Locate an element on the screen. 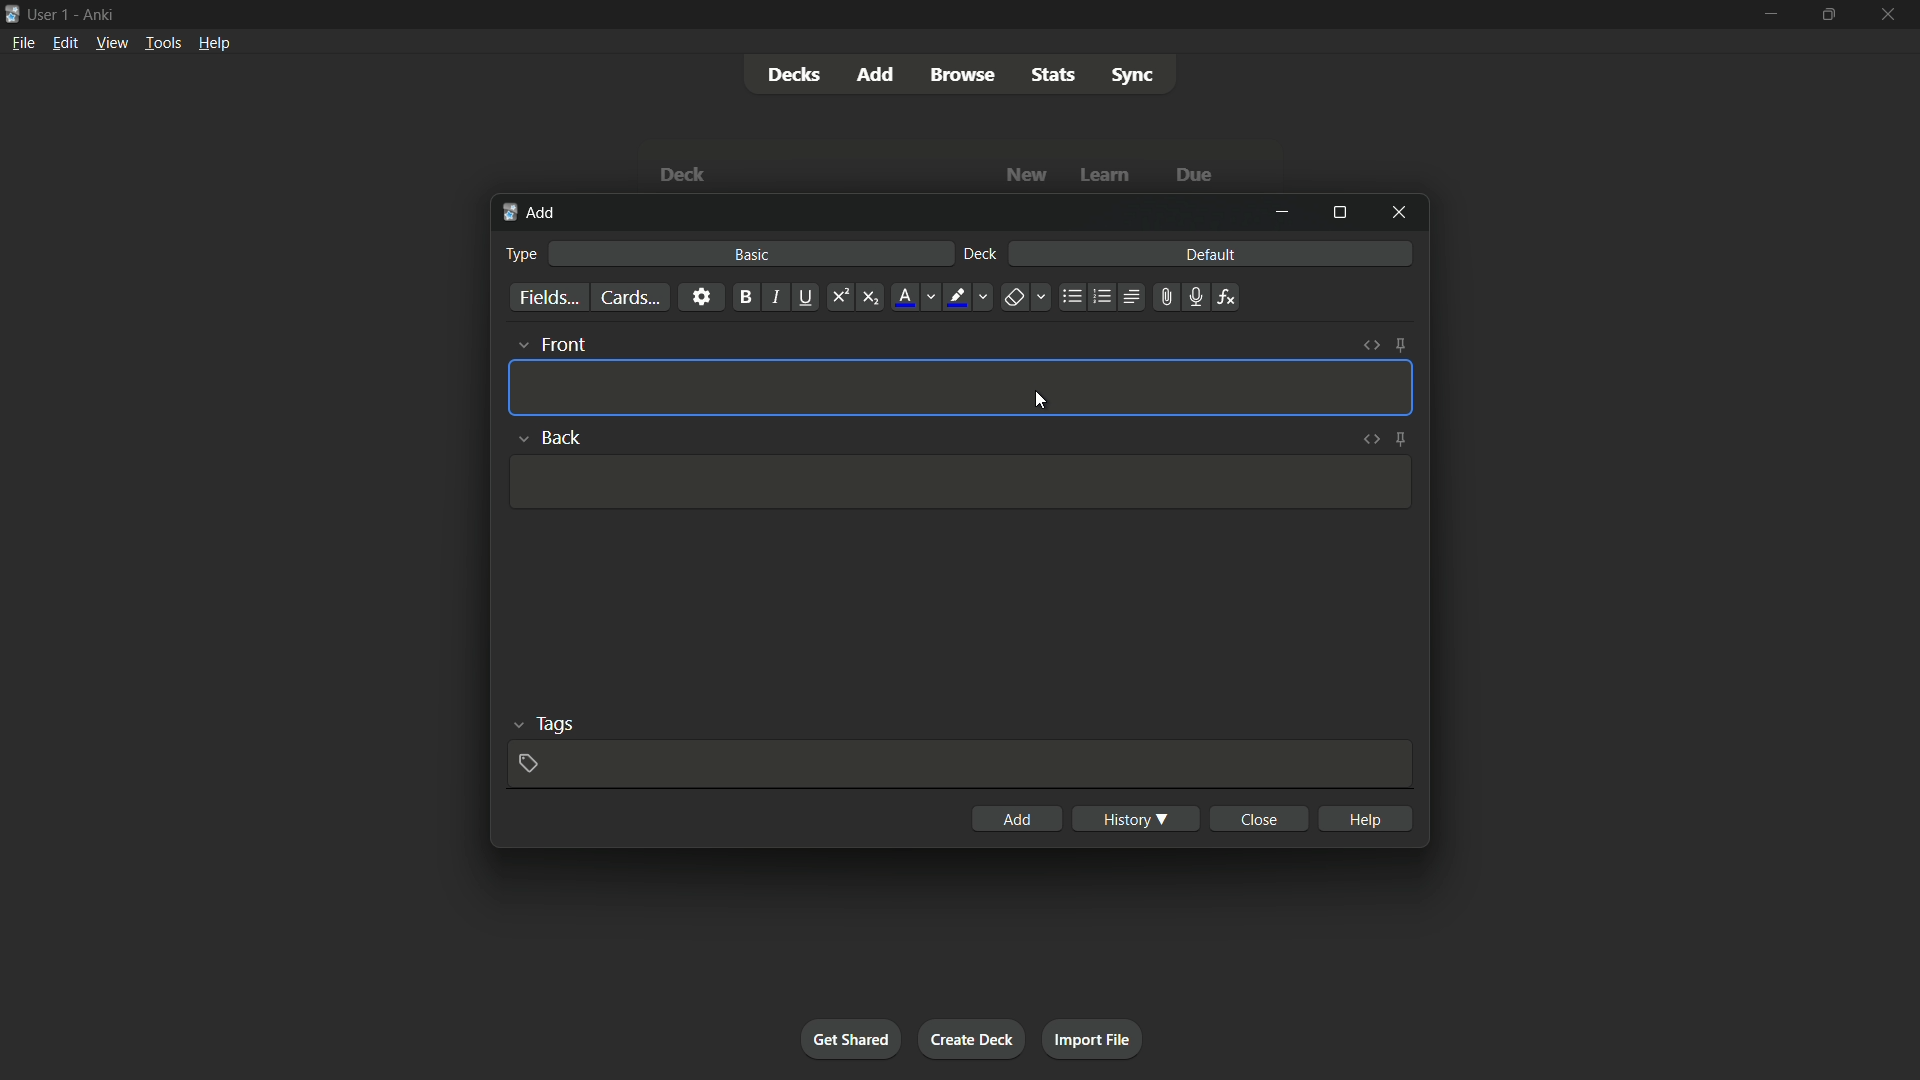 Image resolution: width=1920 pixels, height=1080 pixels. close window is located at coordinates (1400, 211).